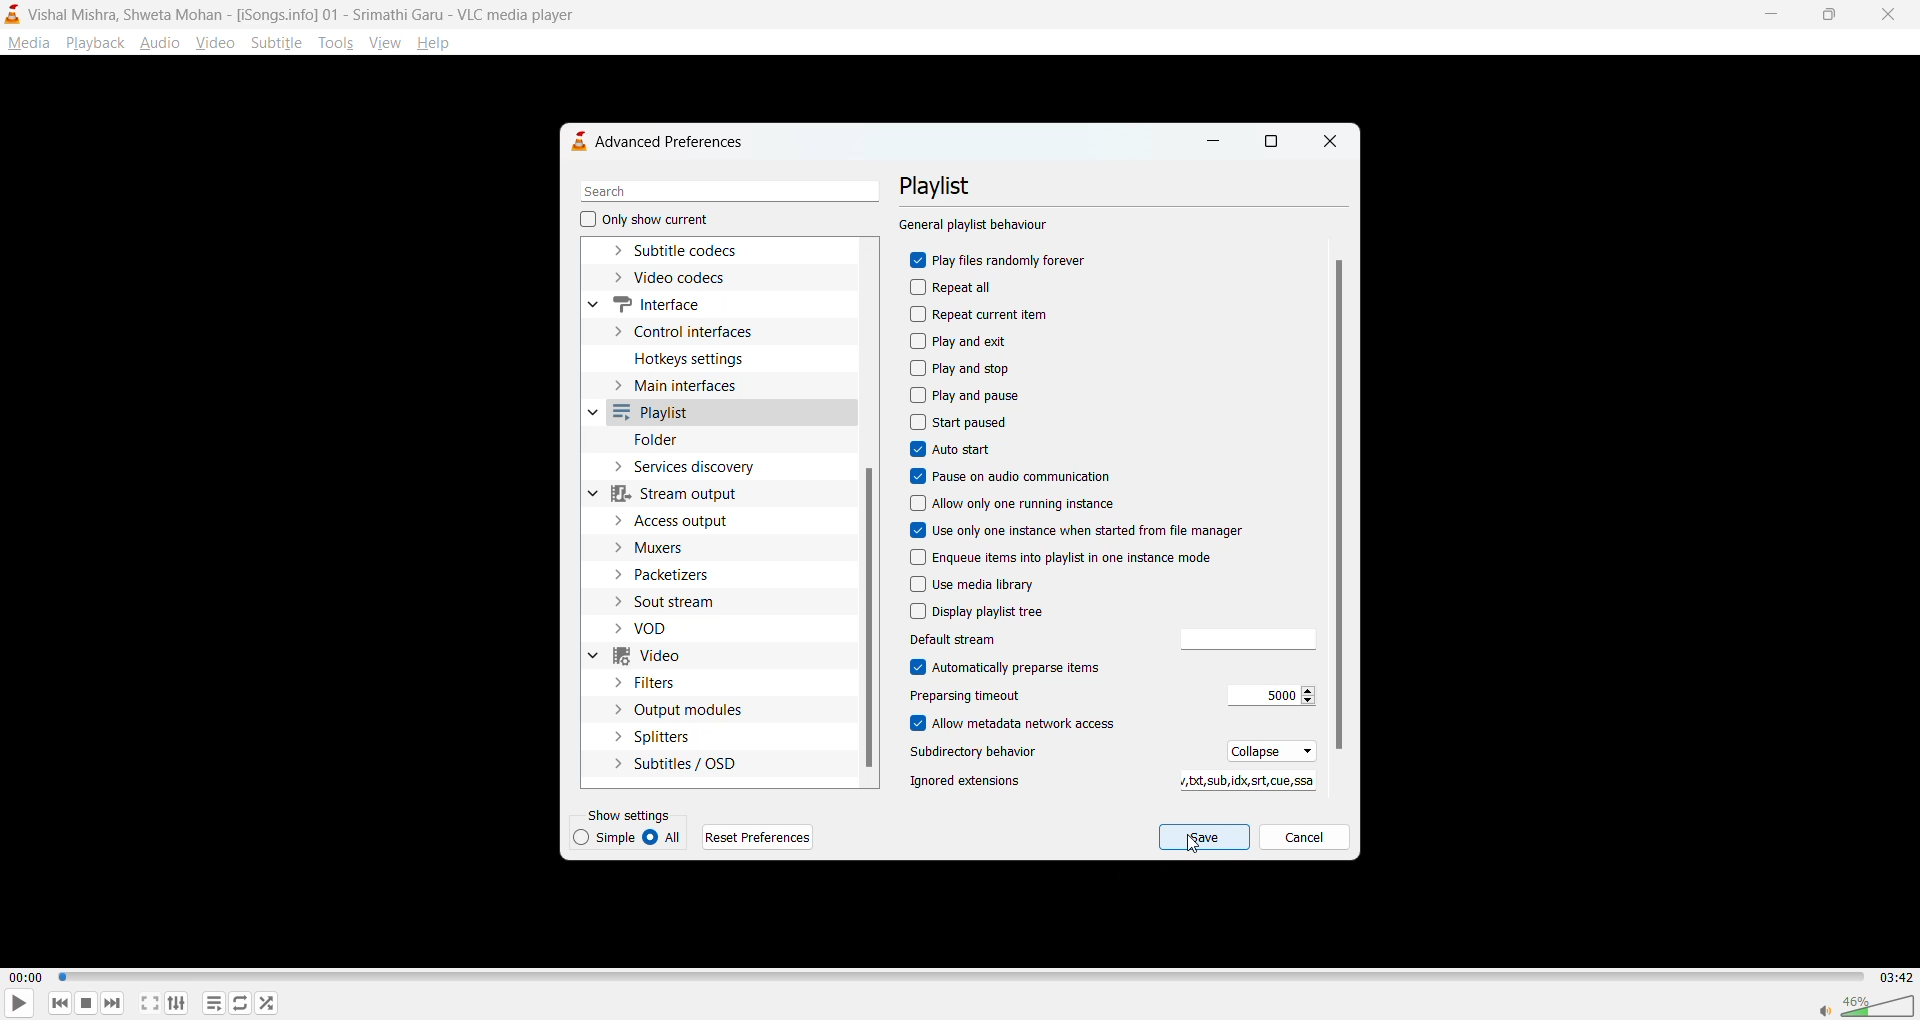 The image size is (1920, 1020). Describe the element at coordinates (662, 629) in the screenshot. I see `vod` at that location.